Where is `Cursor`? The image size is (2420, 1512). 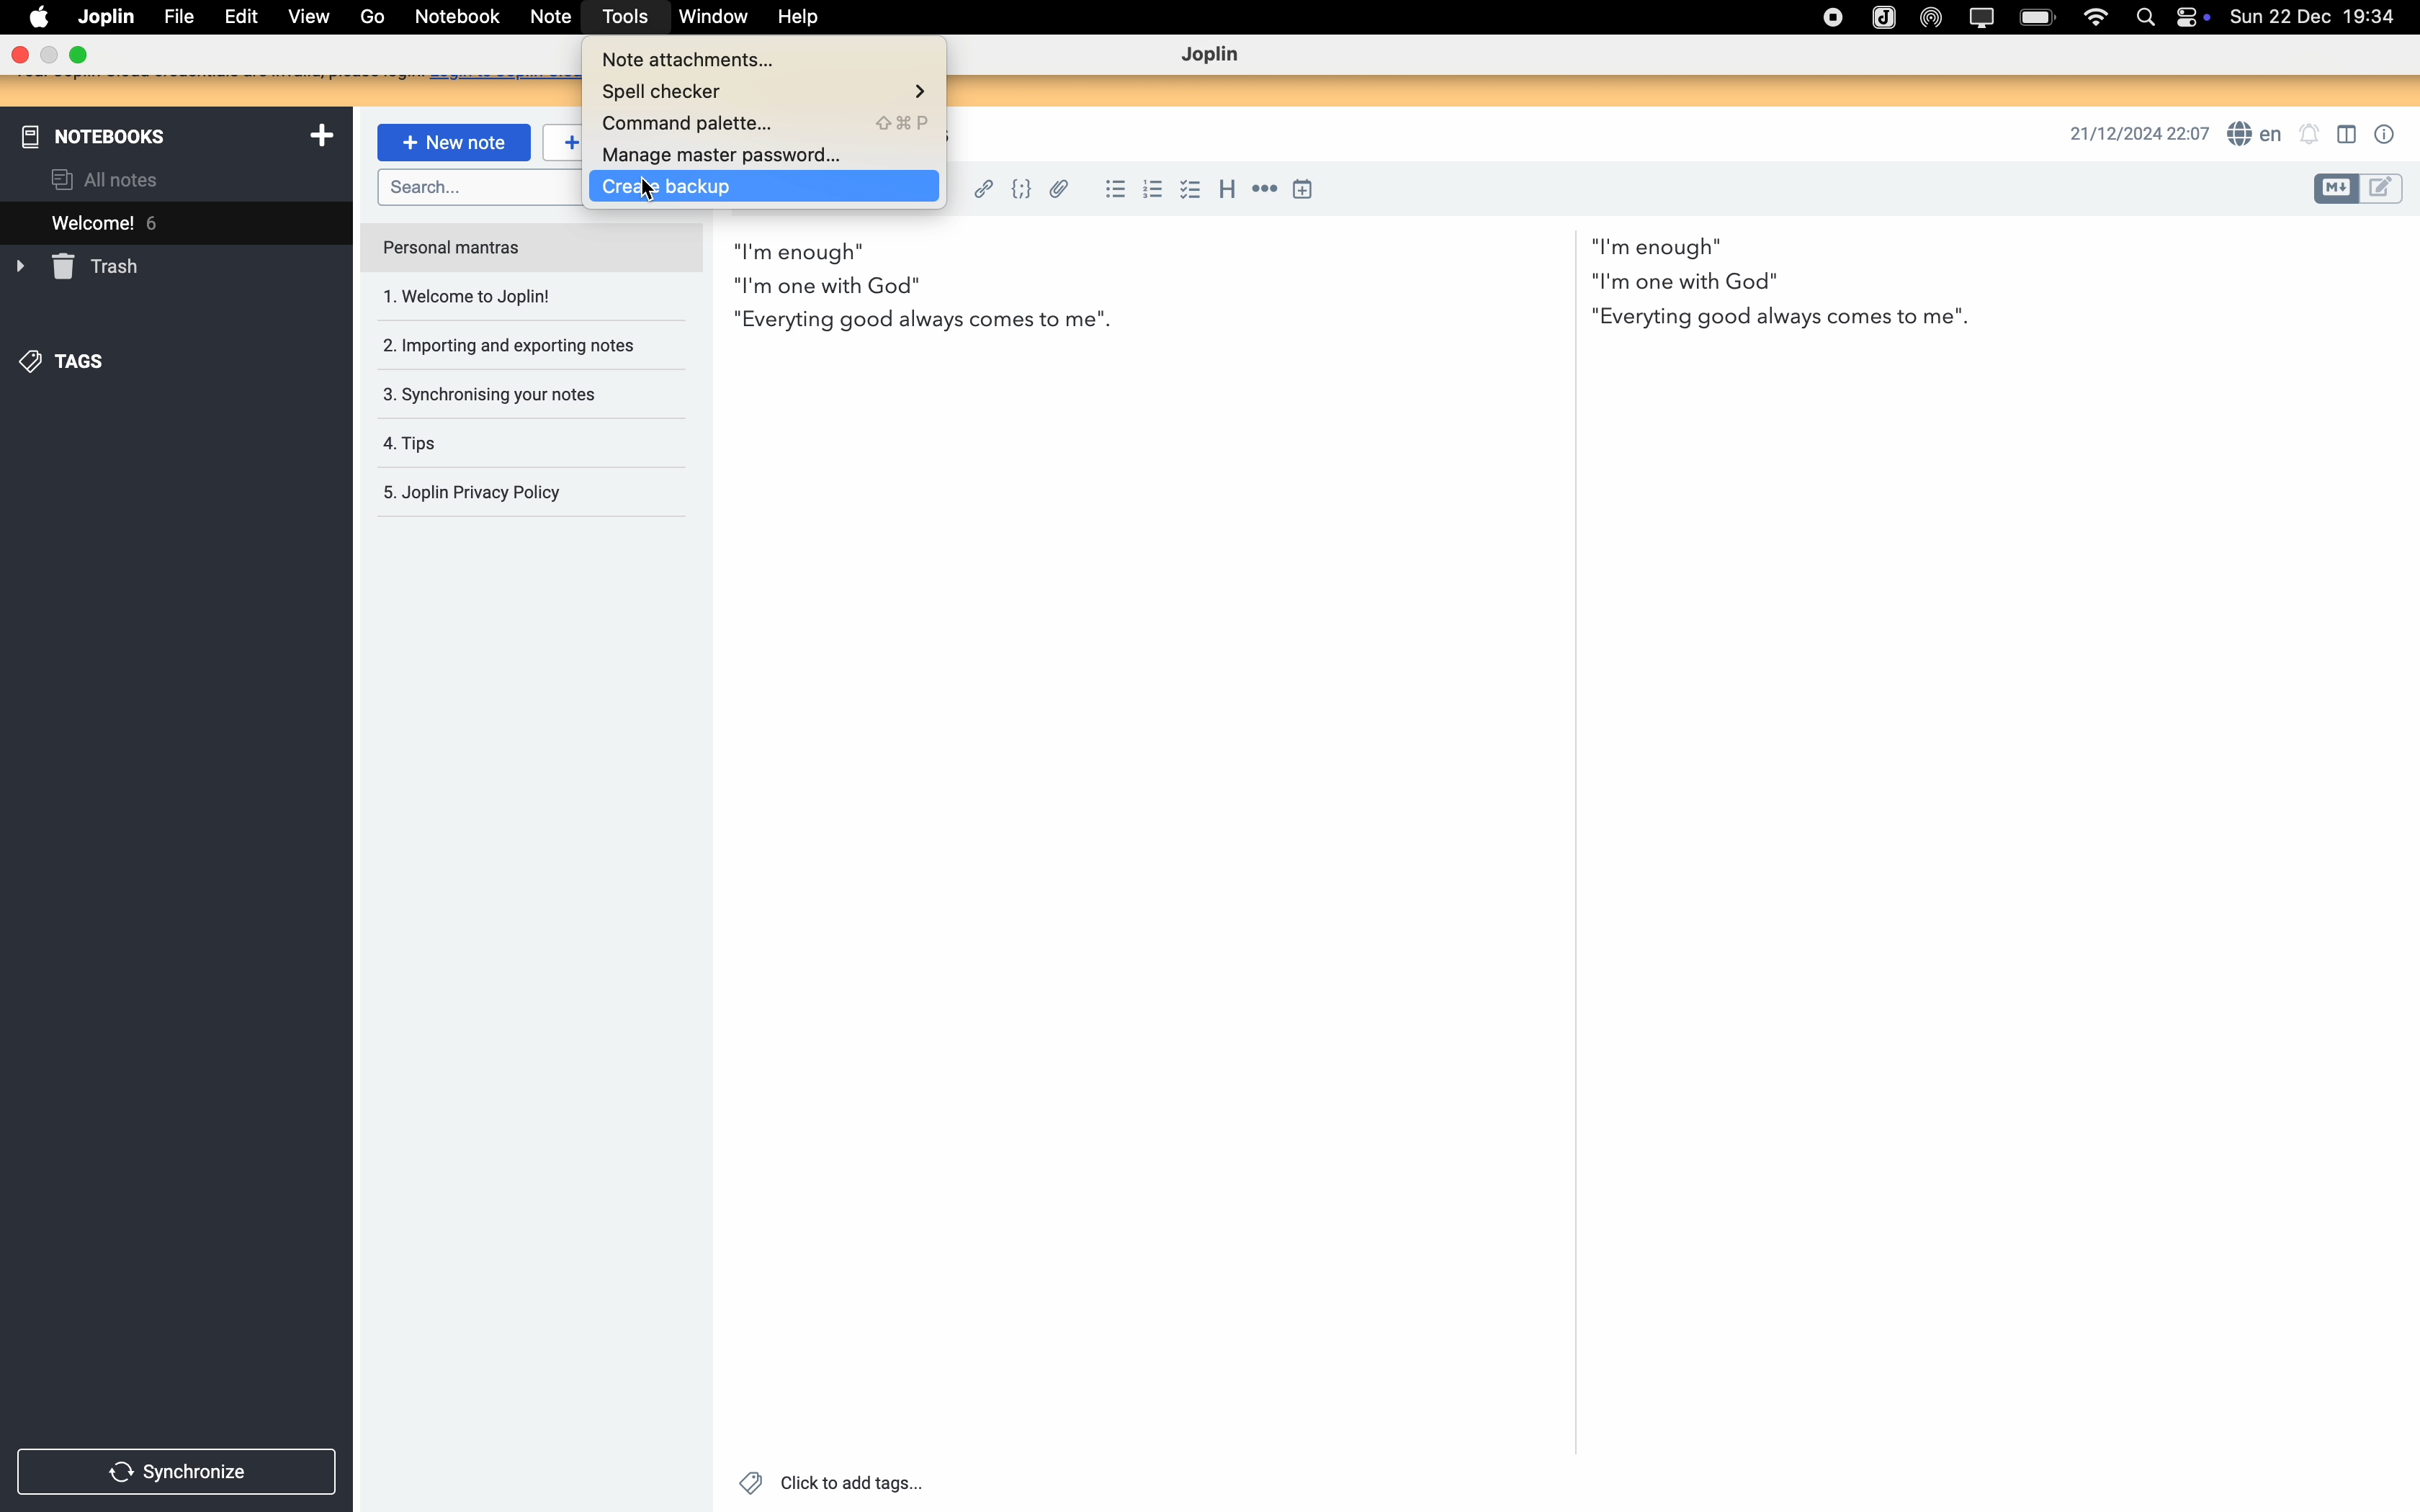 Cursor is located at coordinates (645, 187).